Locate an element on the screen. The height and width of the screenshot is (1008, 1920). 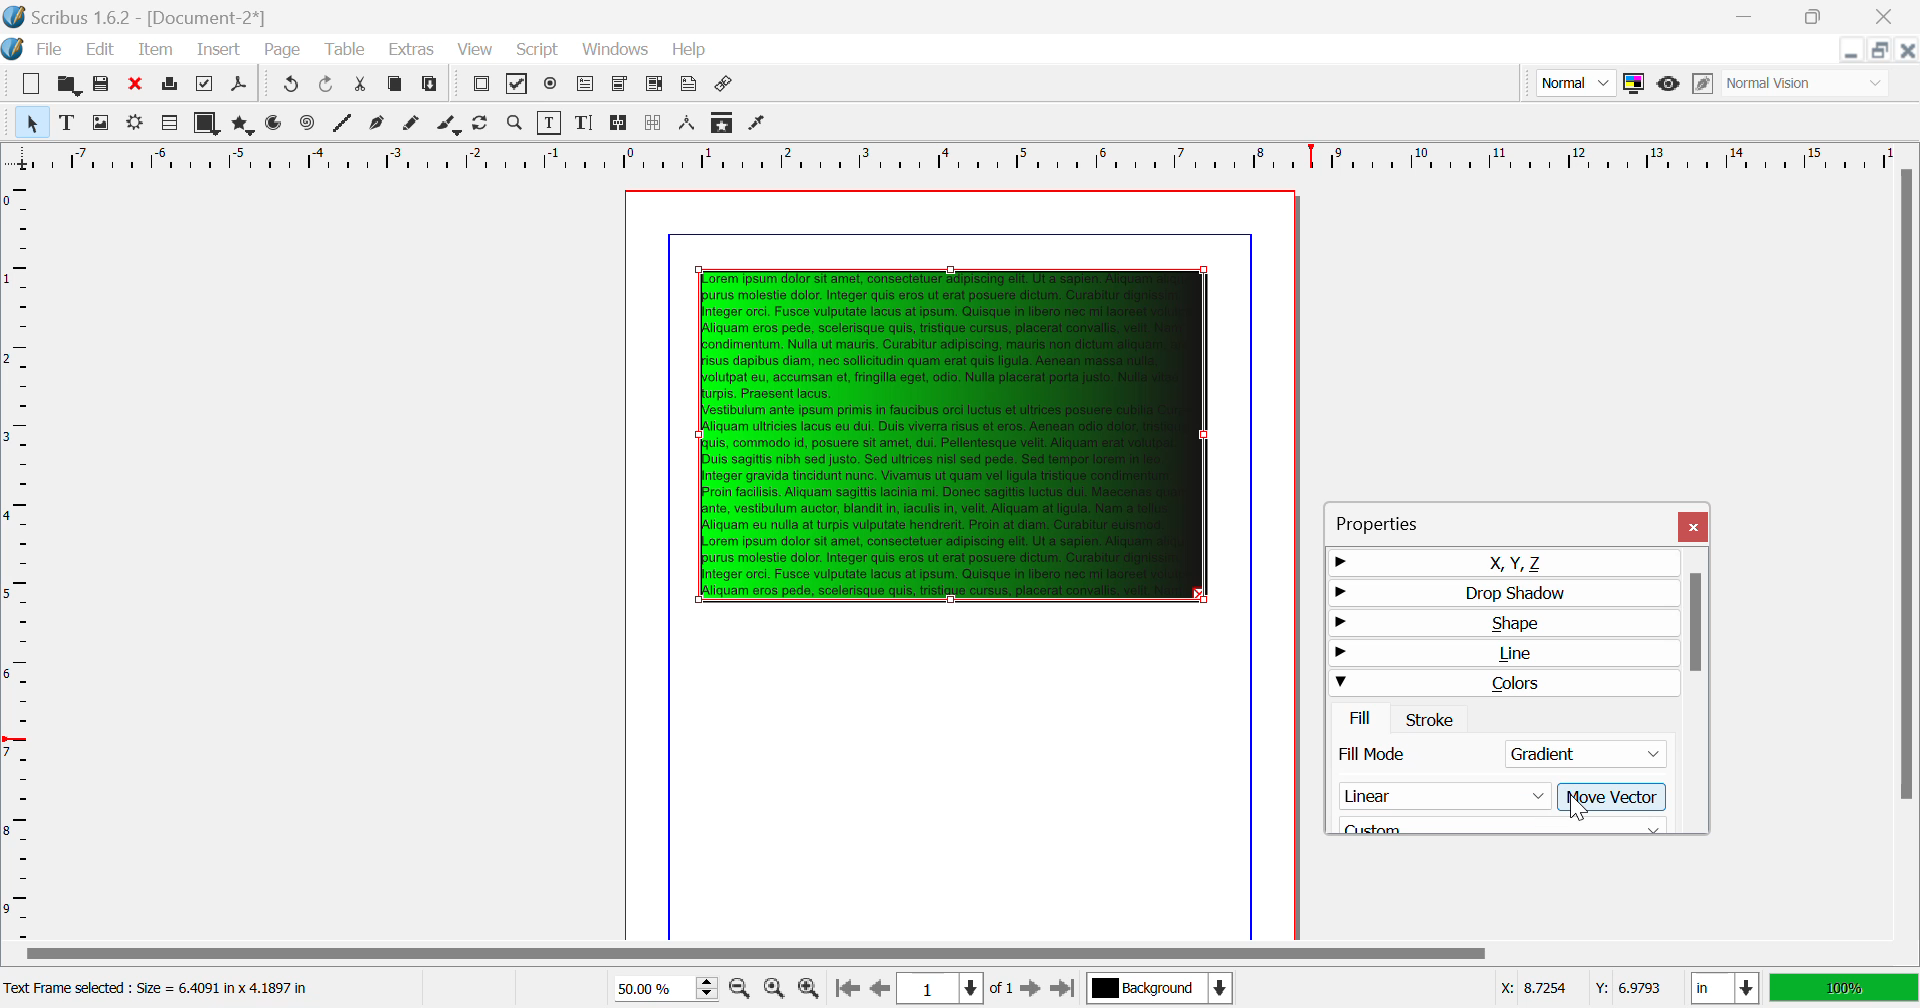
Scroll Bar is located at coordinates (1907, 552).